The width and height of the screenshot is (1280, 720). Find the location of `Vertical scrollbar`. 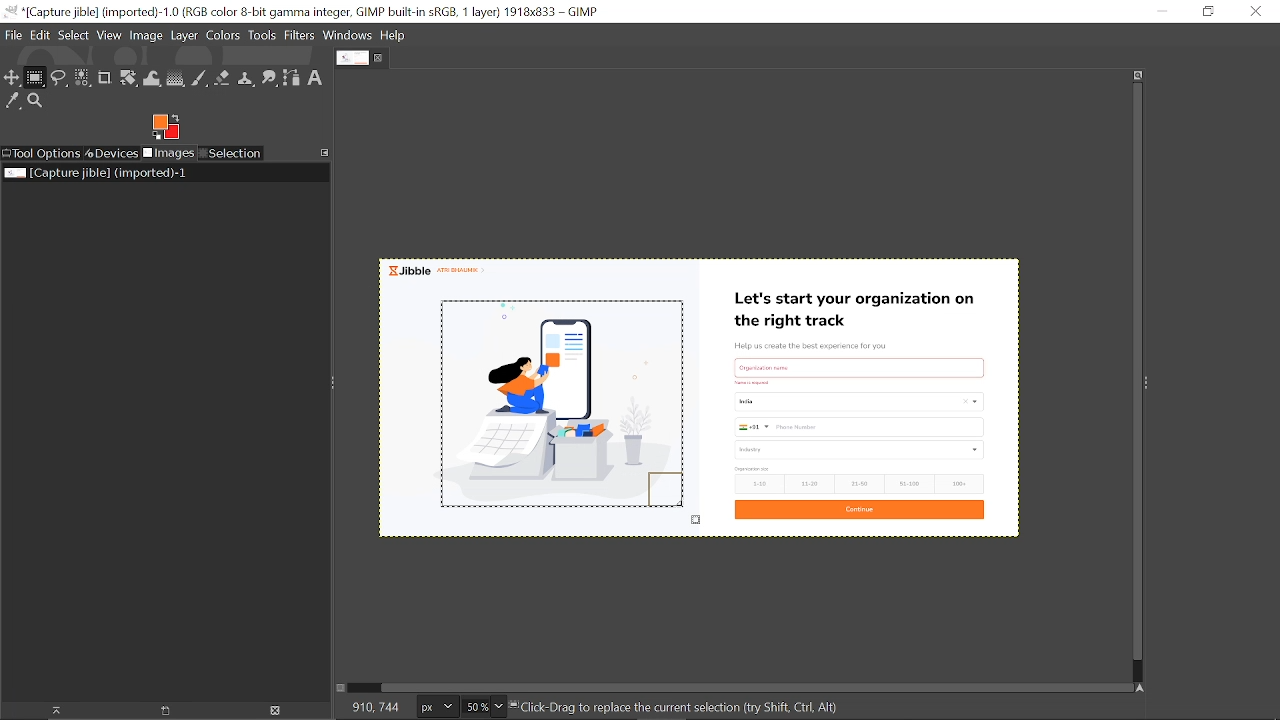

Vertical scrollbar is located at coordinates (1133, 373).